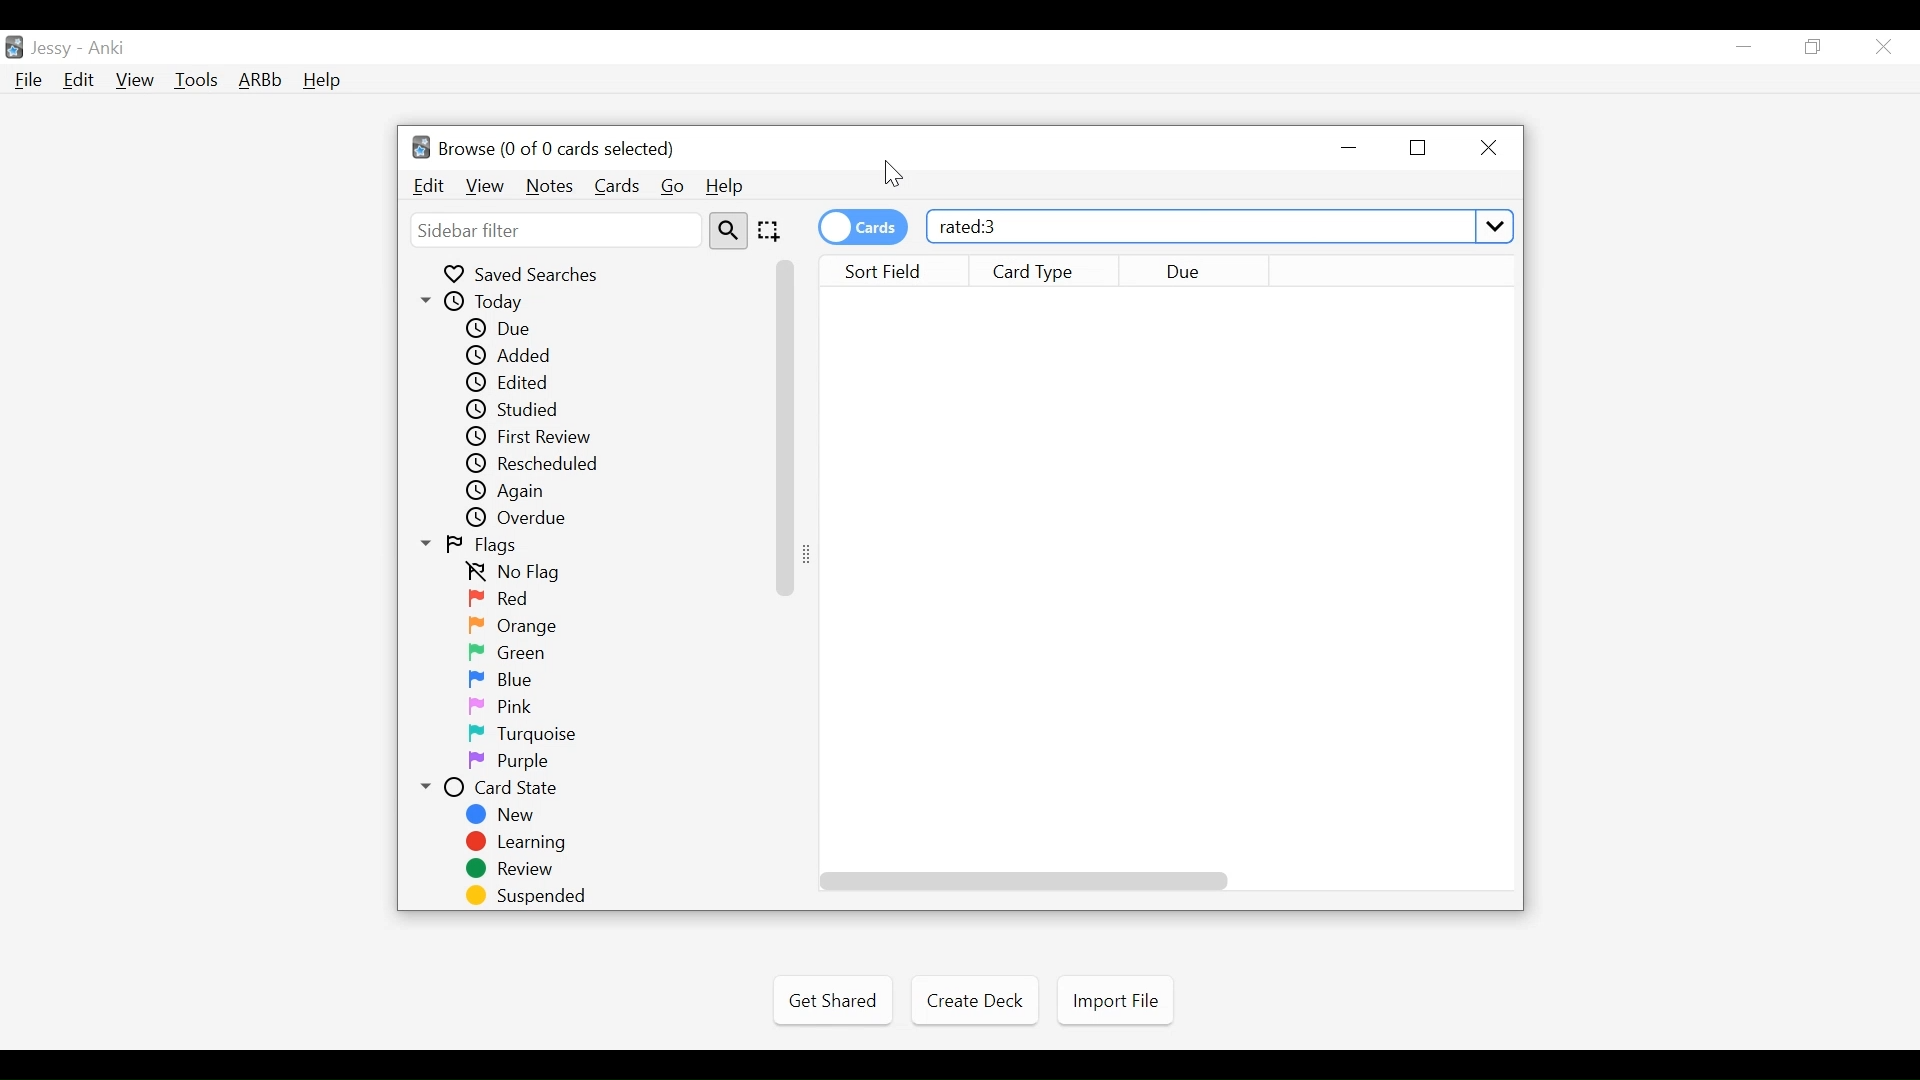  What do you see at coordinates (730, 231) in the screenshot?
I see `Search Tool` at bounding box center [730, 231].